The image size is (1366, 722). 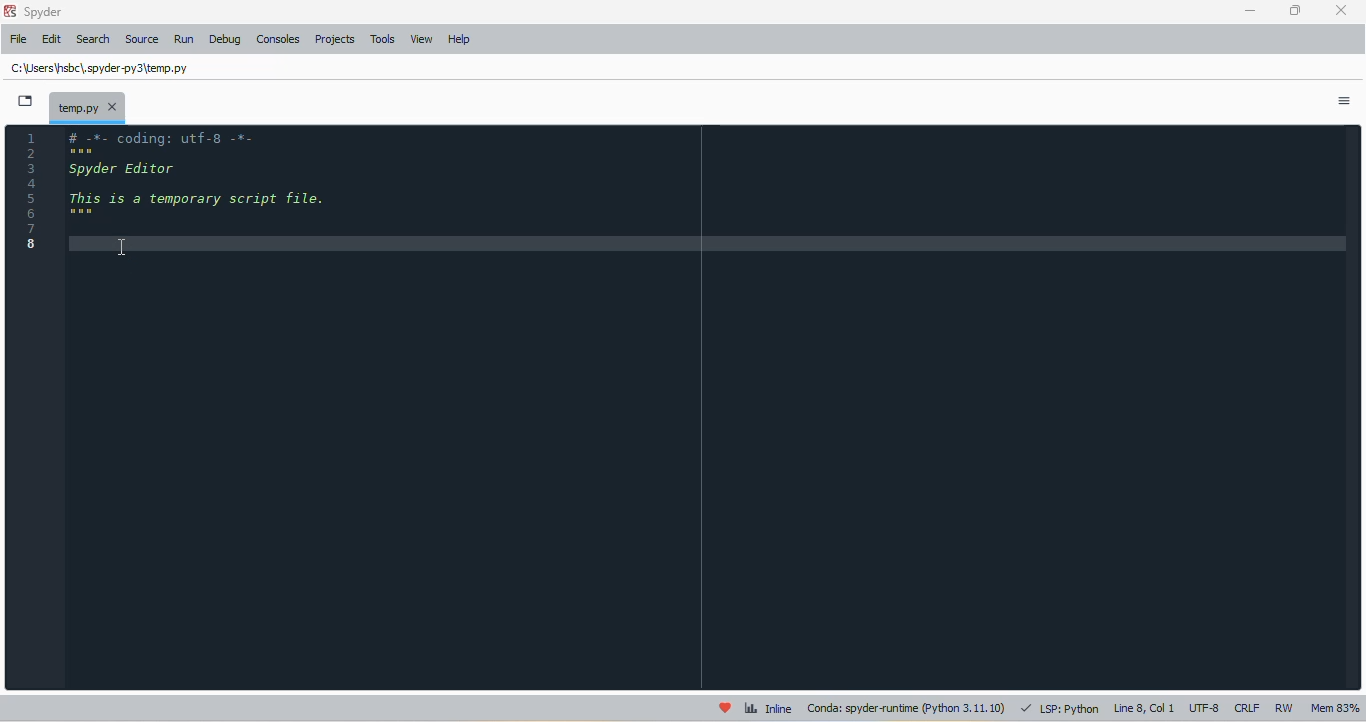 I want to click on search, so click(x=94, y=40).